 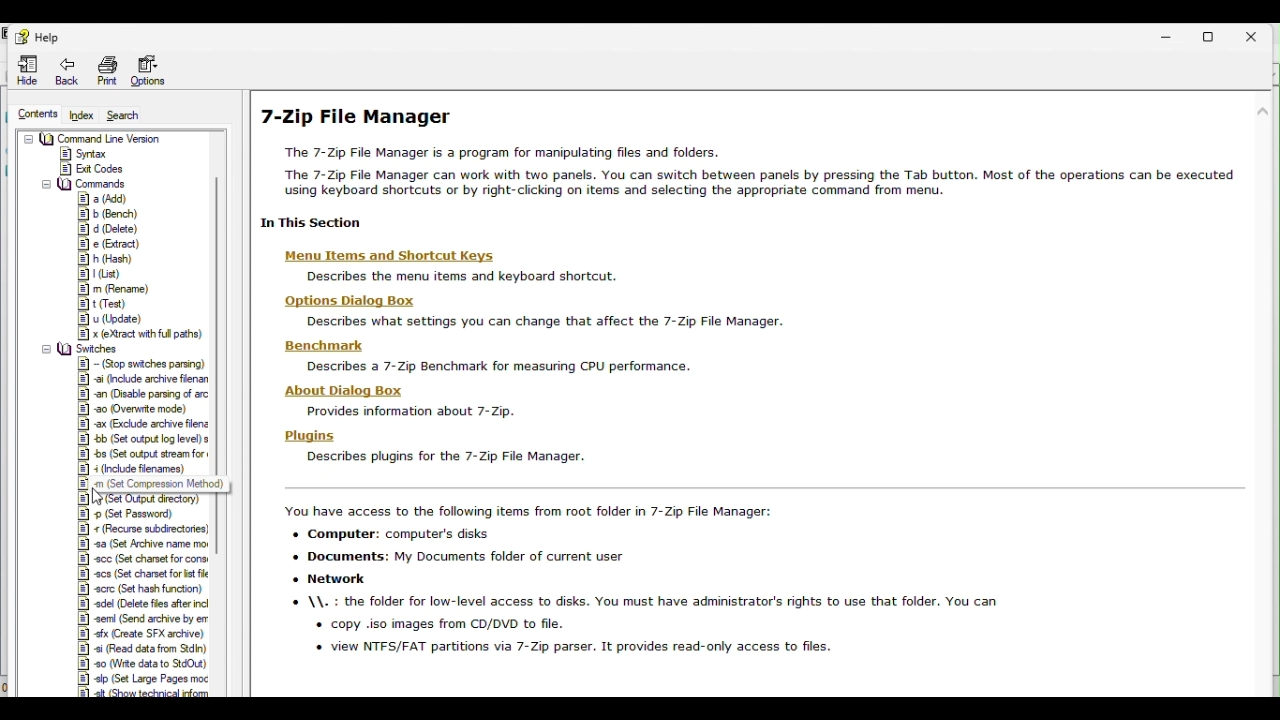 What do you see at coordinates (68, 71) in the screenshot?
I see `Back` at bounding box center [68, 71].